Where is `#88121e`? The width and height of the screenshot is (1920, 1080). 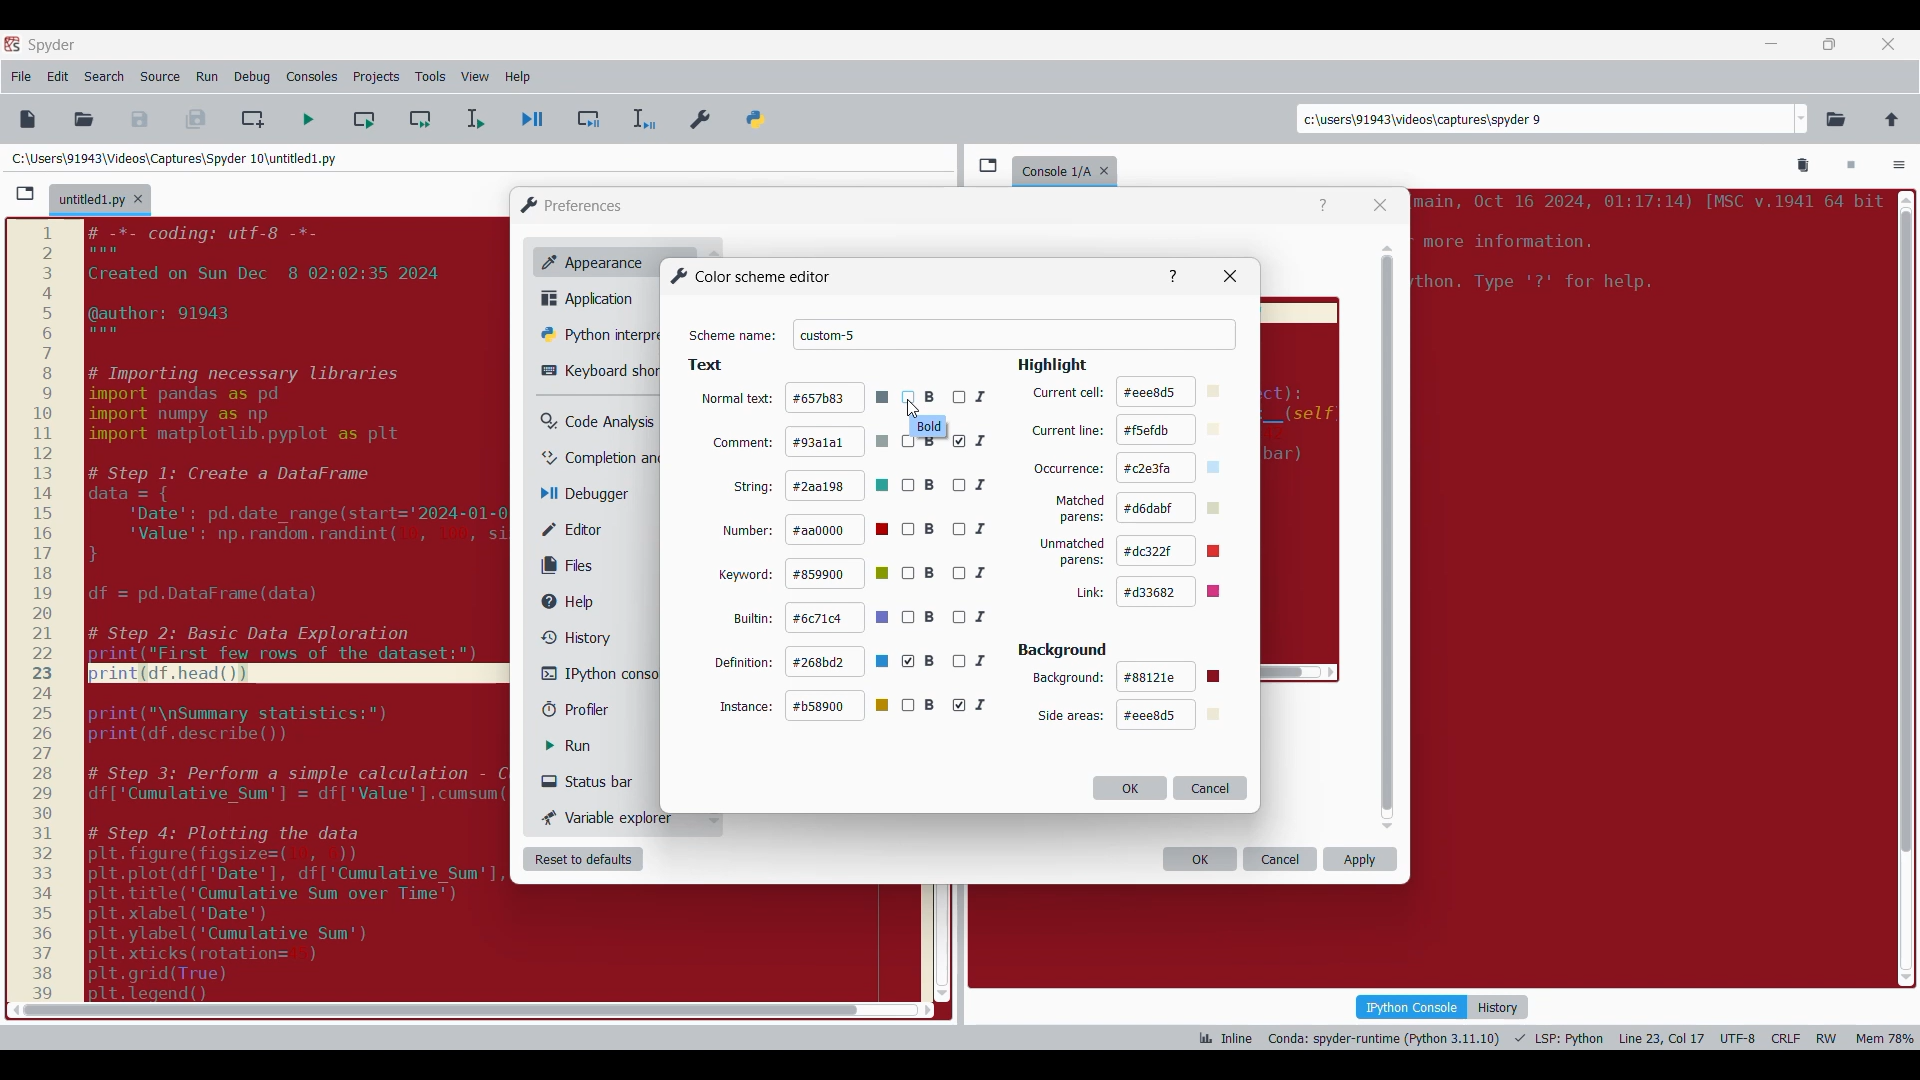 #88121e is located at coordinates (1172, 677).